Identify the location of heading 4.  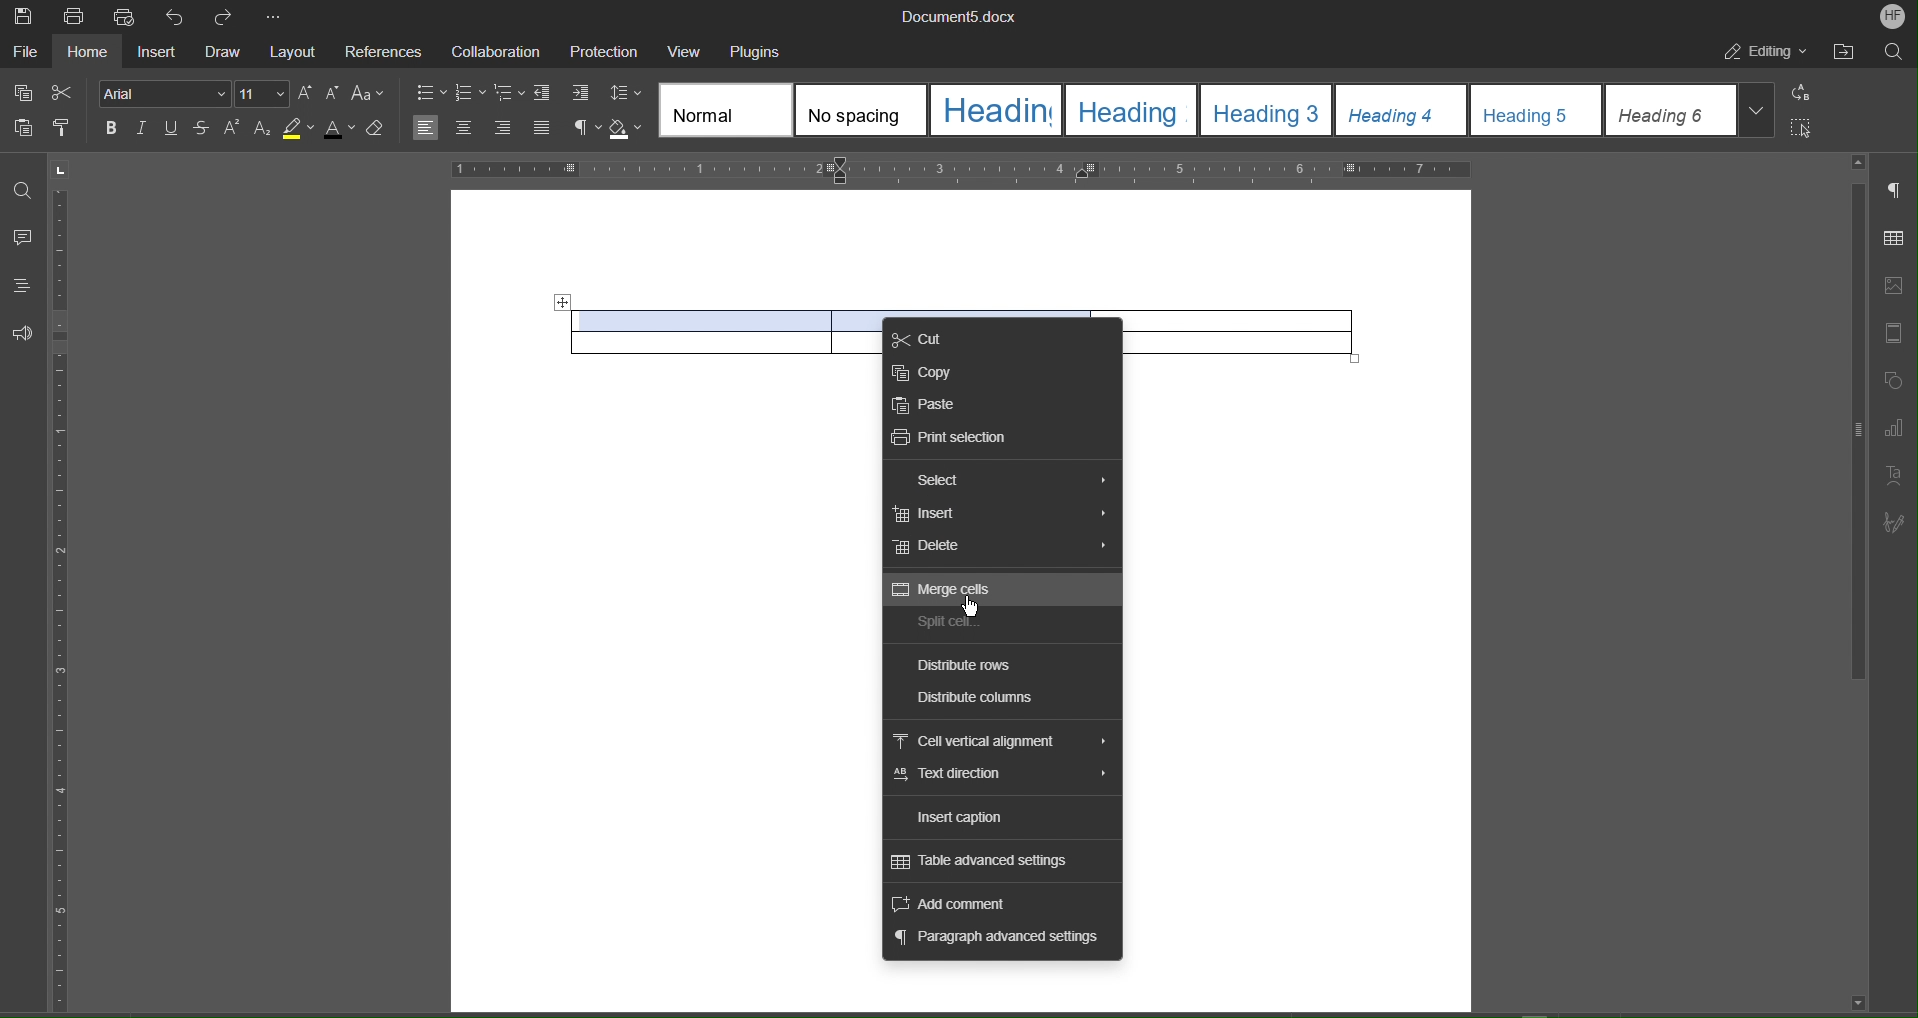
(1402, 110).